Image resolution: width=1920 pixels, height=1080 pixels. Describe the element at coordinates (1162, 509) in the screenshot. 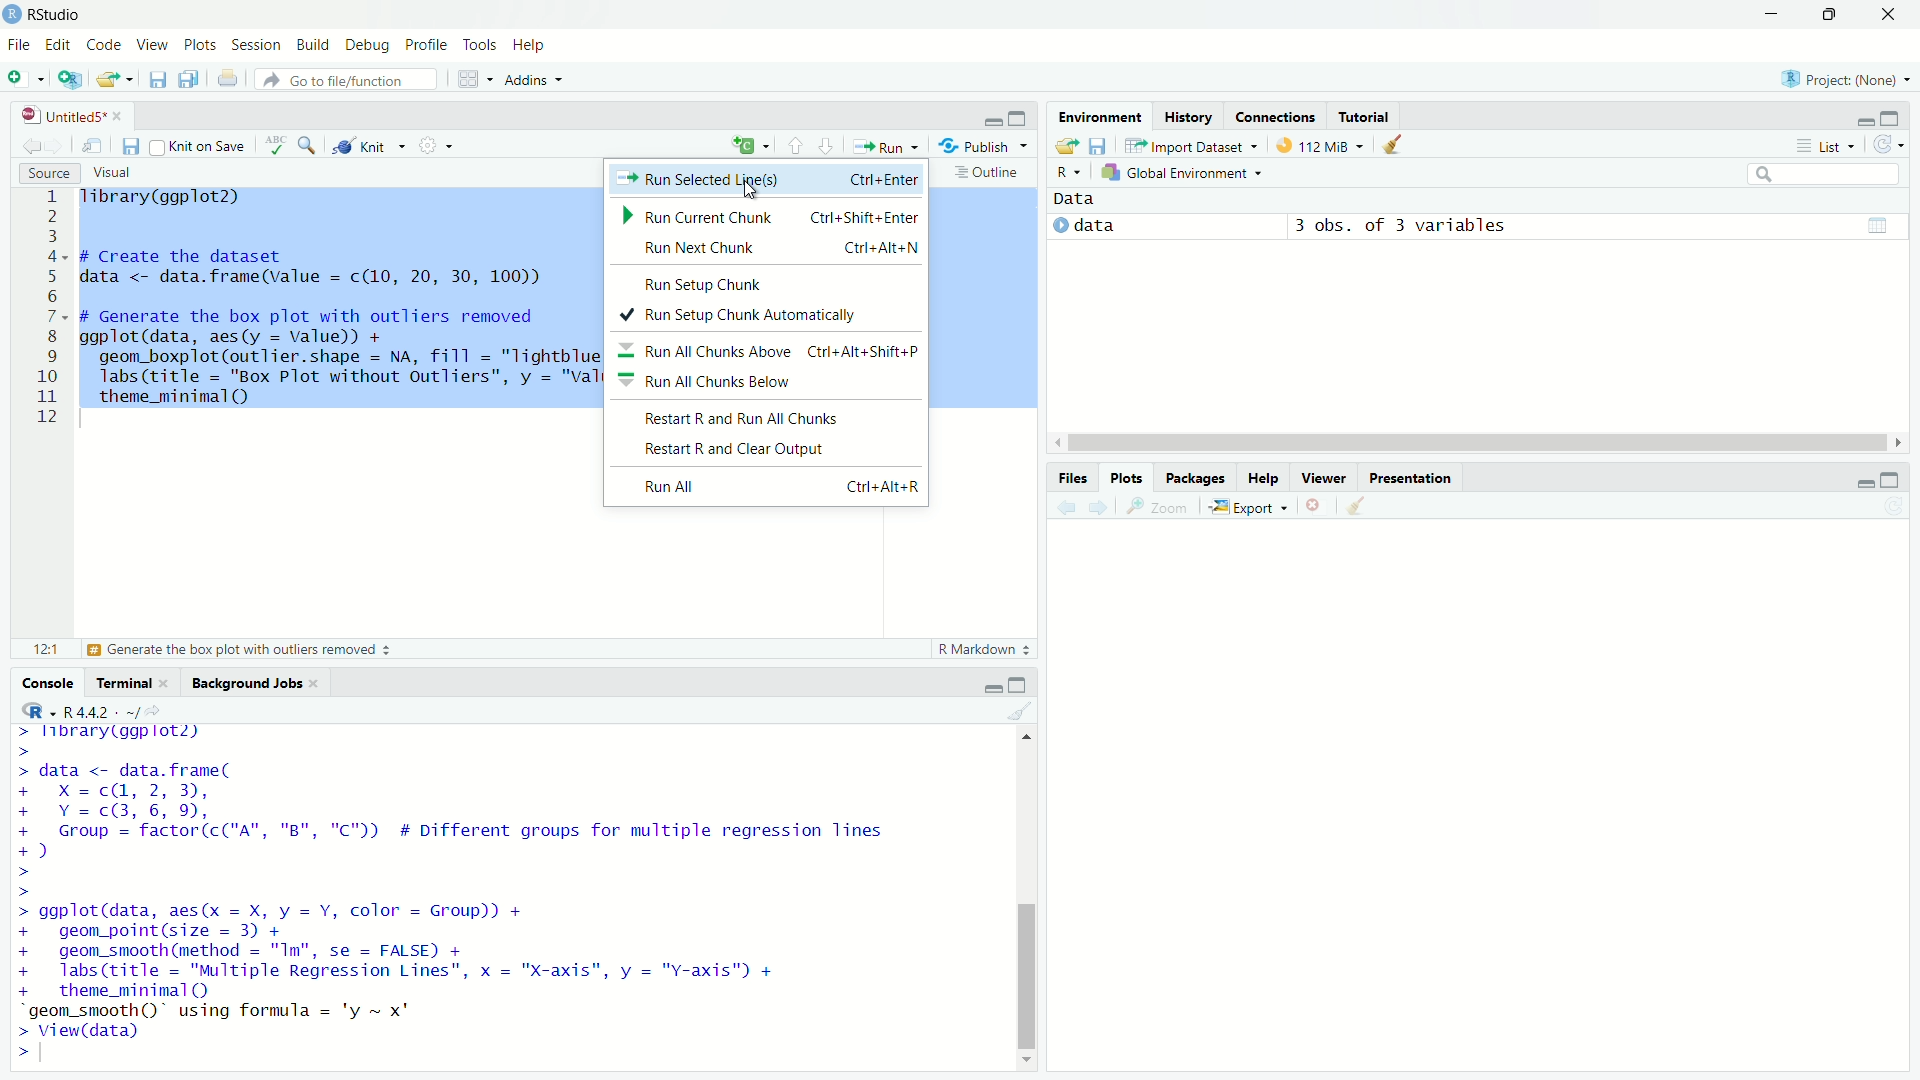

I see `zoom` at that location.